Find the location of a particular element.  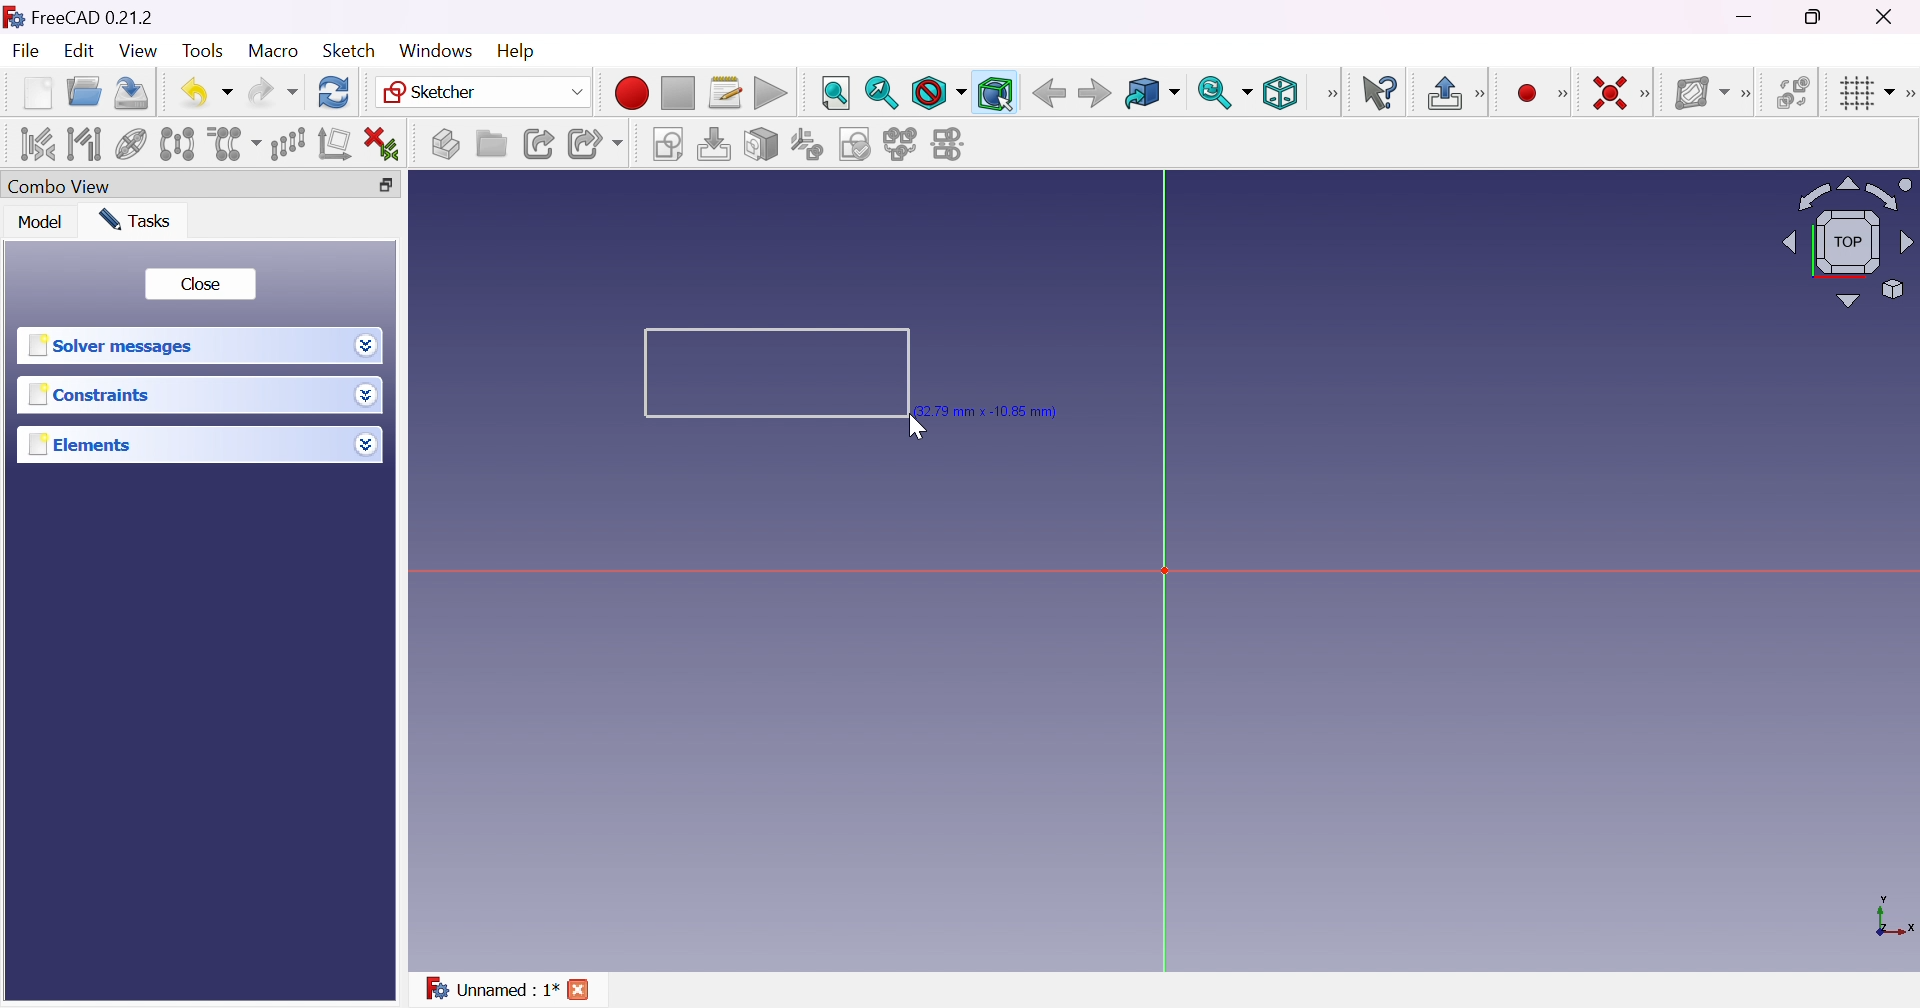

Clone is located at coordinates (233, 144).